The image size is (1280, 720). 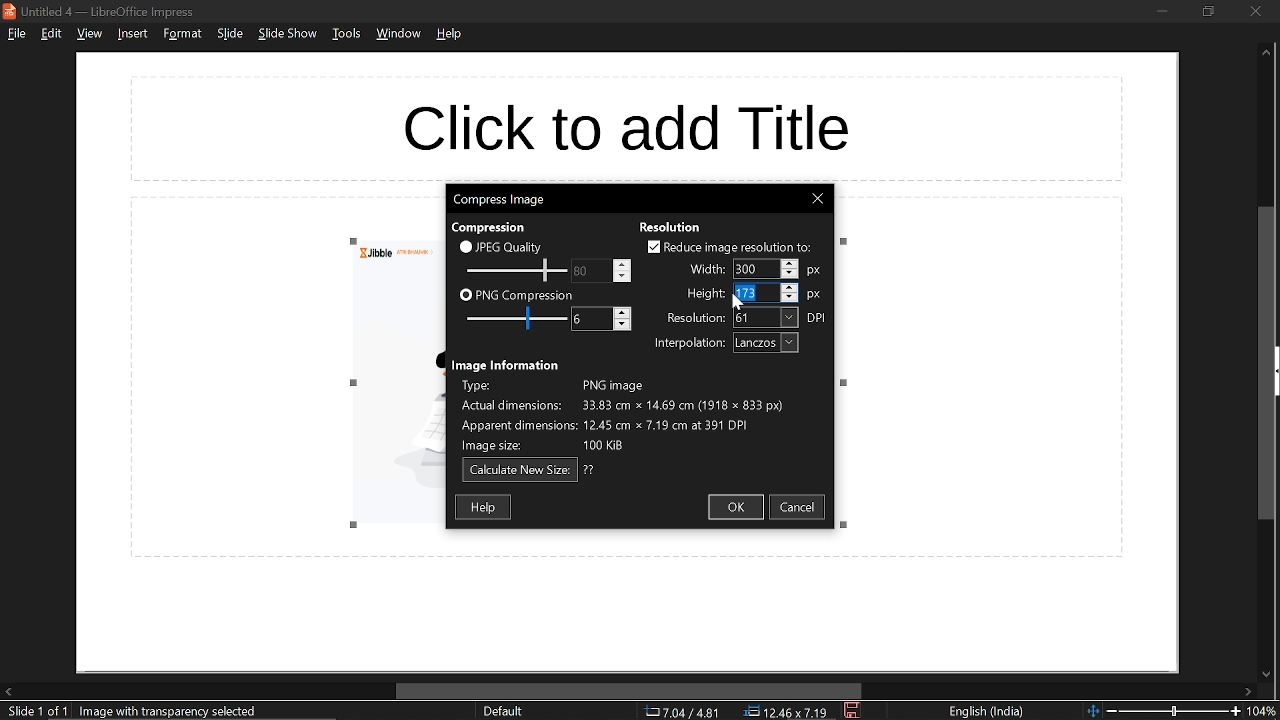 I want to click on current slide, so click(x=33, y=712).